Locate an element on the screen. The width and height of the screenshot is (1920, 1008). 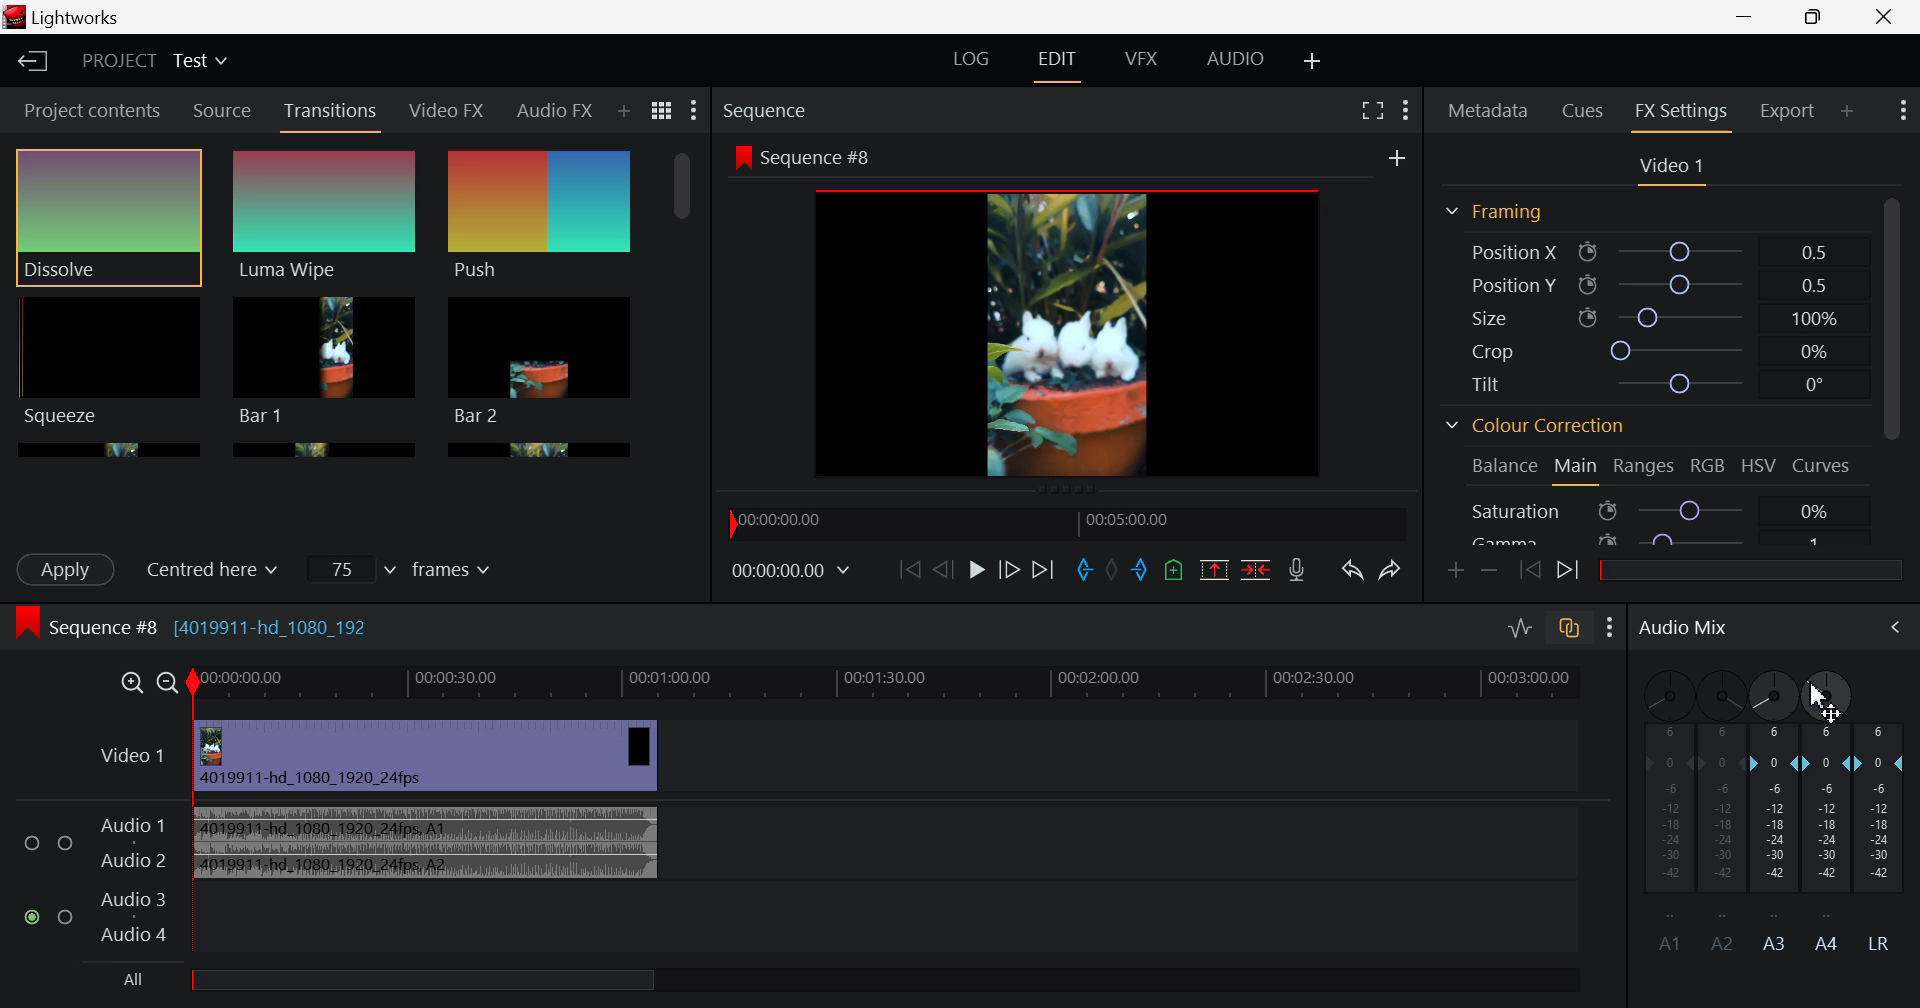
Sequence #8 (4019911-hd_1080_192) is located at coordinates (198, 626).